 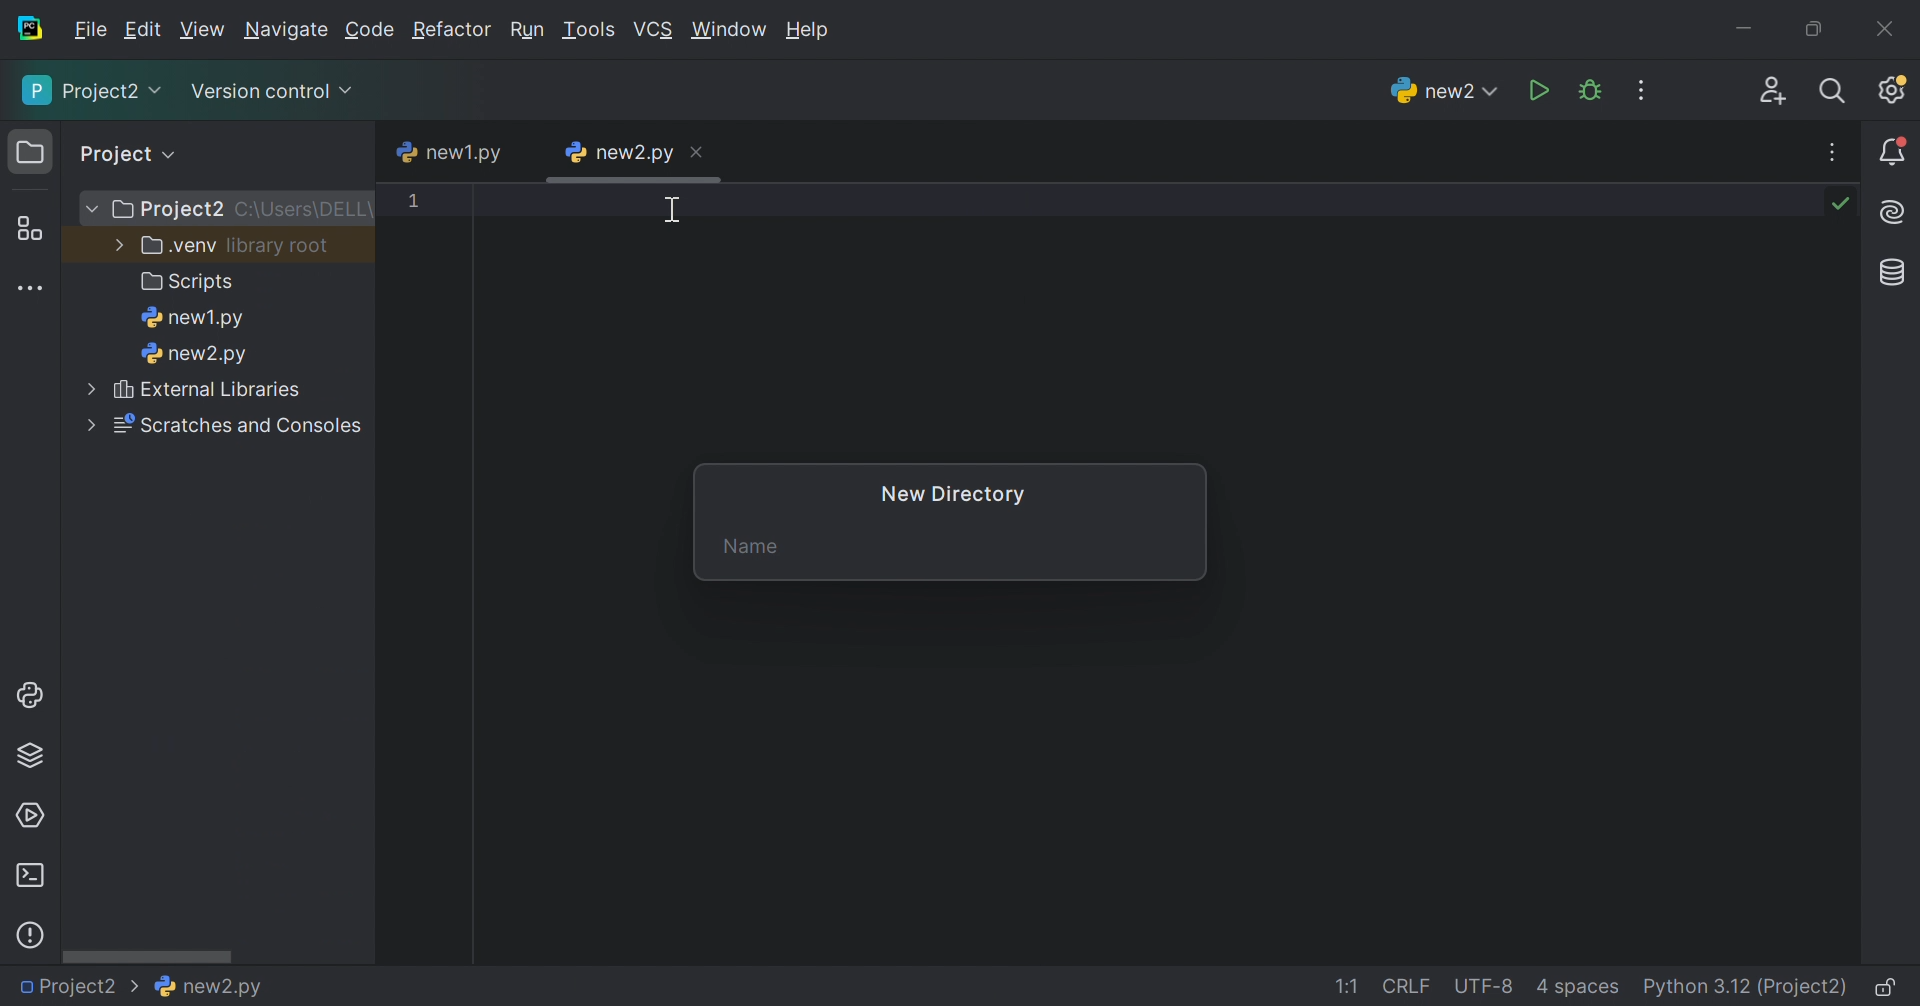 What do you see at coordinates (748, 544) in the screenshot?
I see `Name` at bounding box center [748, 544].